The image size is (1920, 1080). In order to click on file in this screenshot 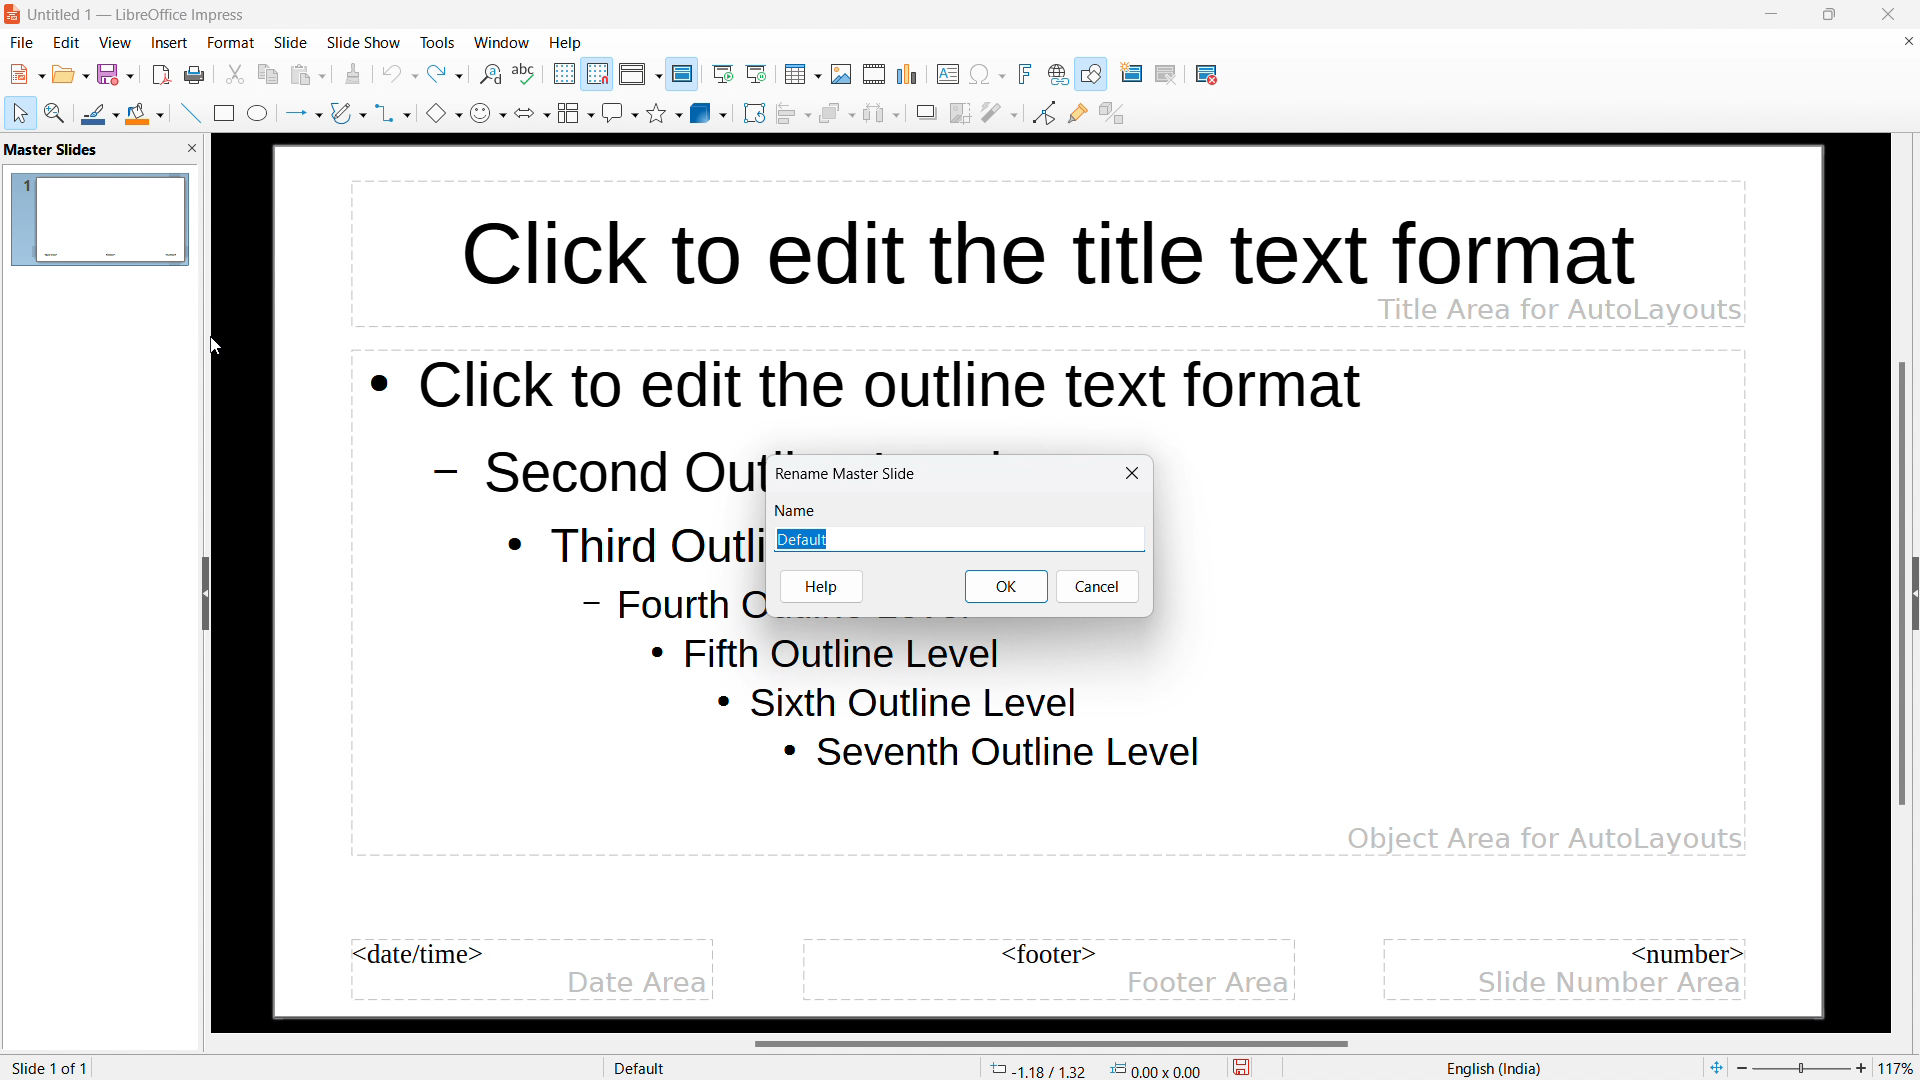, I will do `click(22, 43)`.